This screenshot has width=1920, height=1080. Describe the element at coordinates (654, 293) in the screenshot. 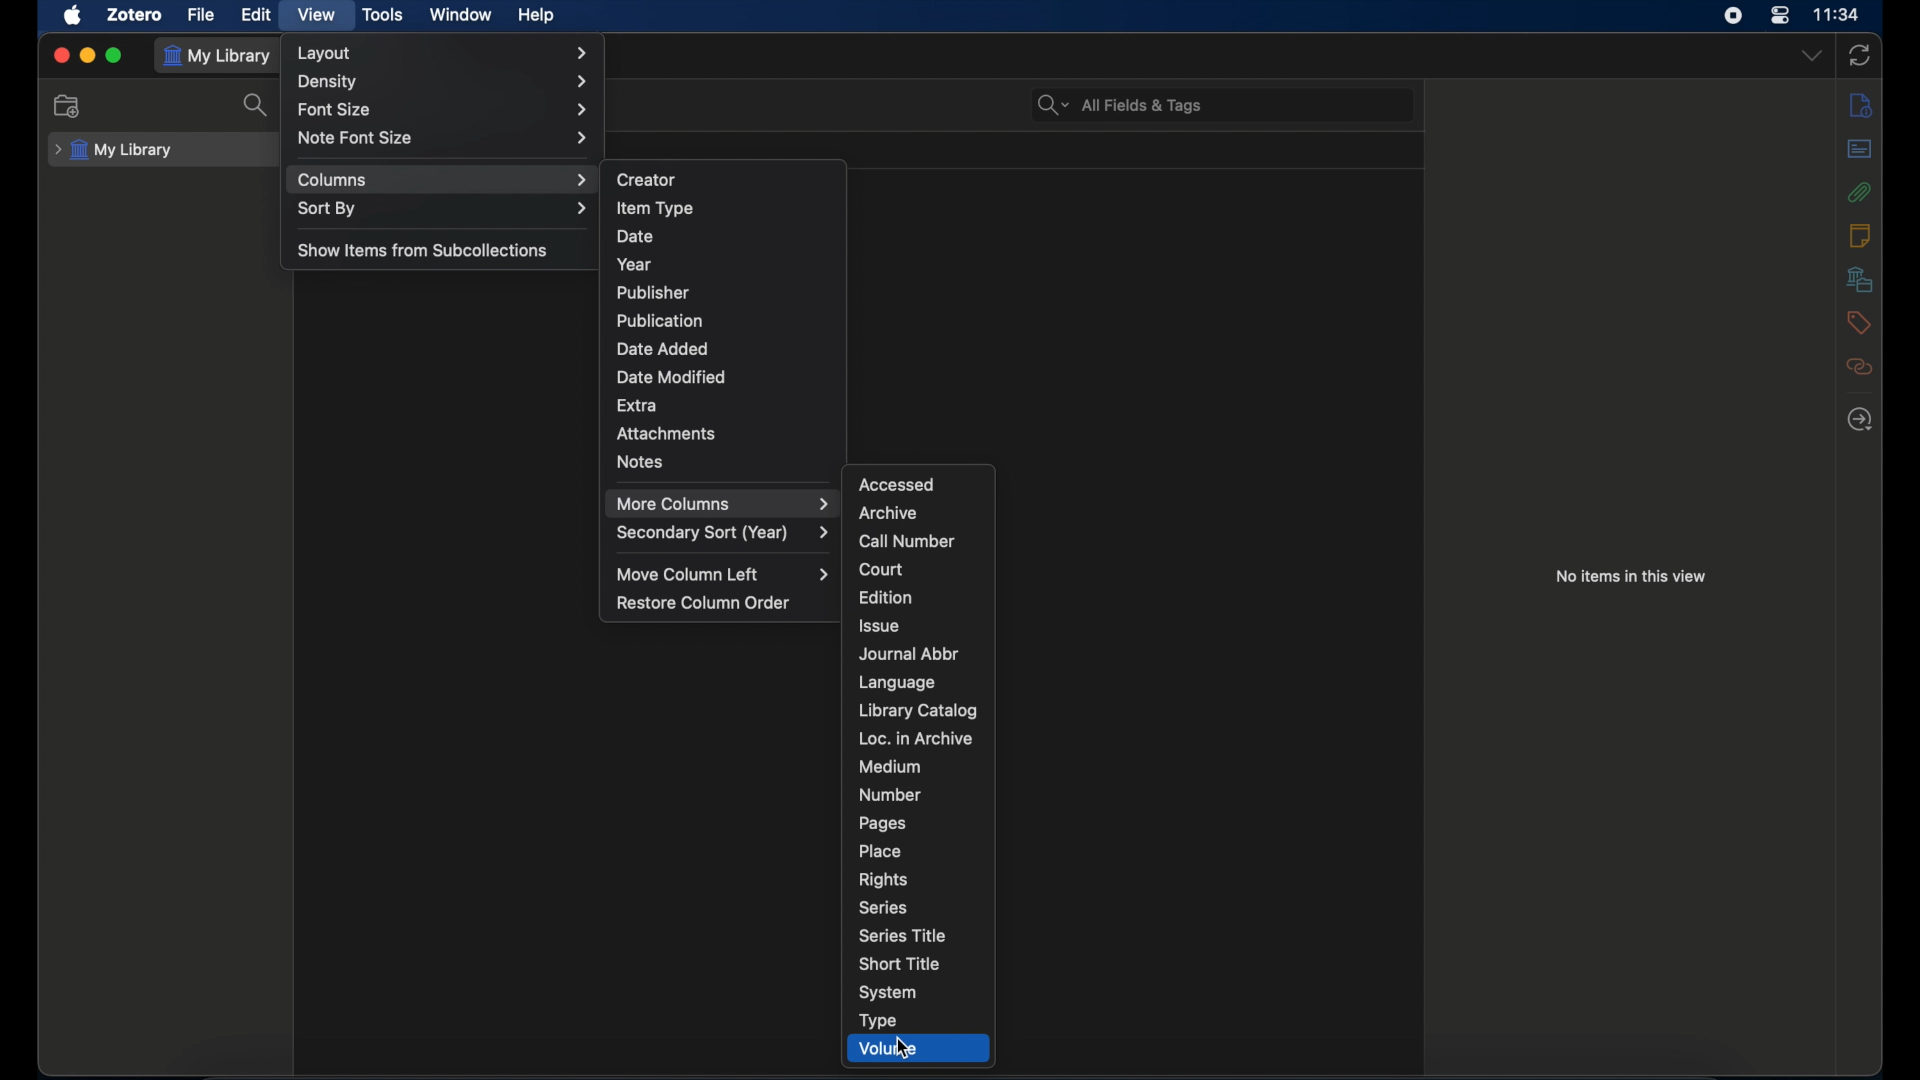

I see `publisher` at that location.